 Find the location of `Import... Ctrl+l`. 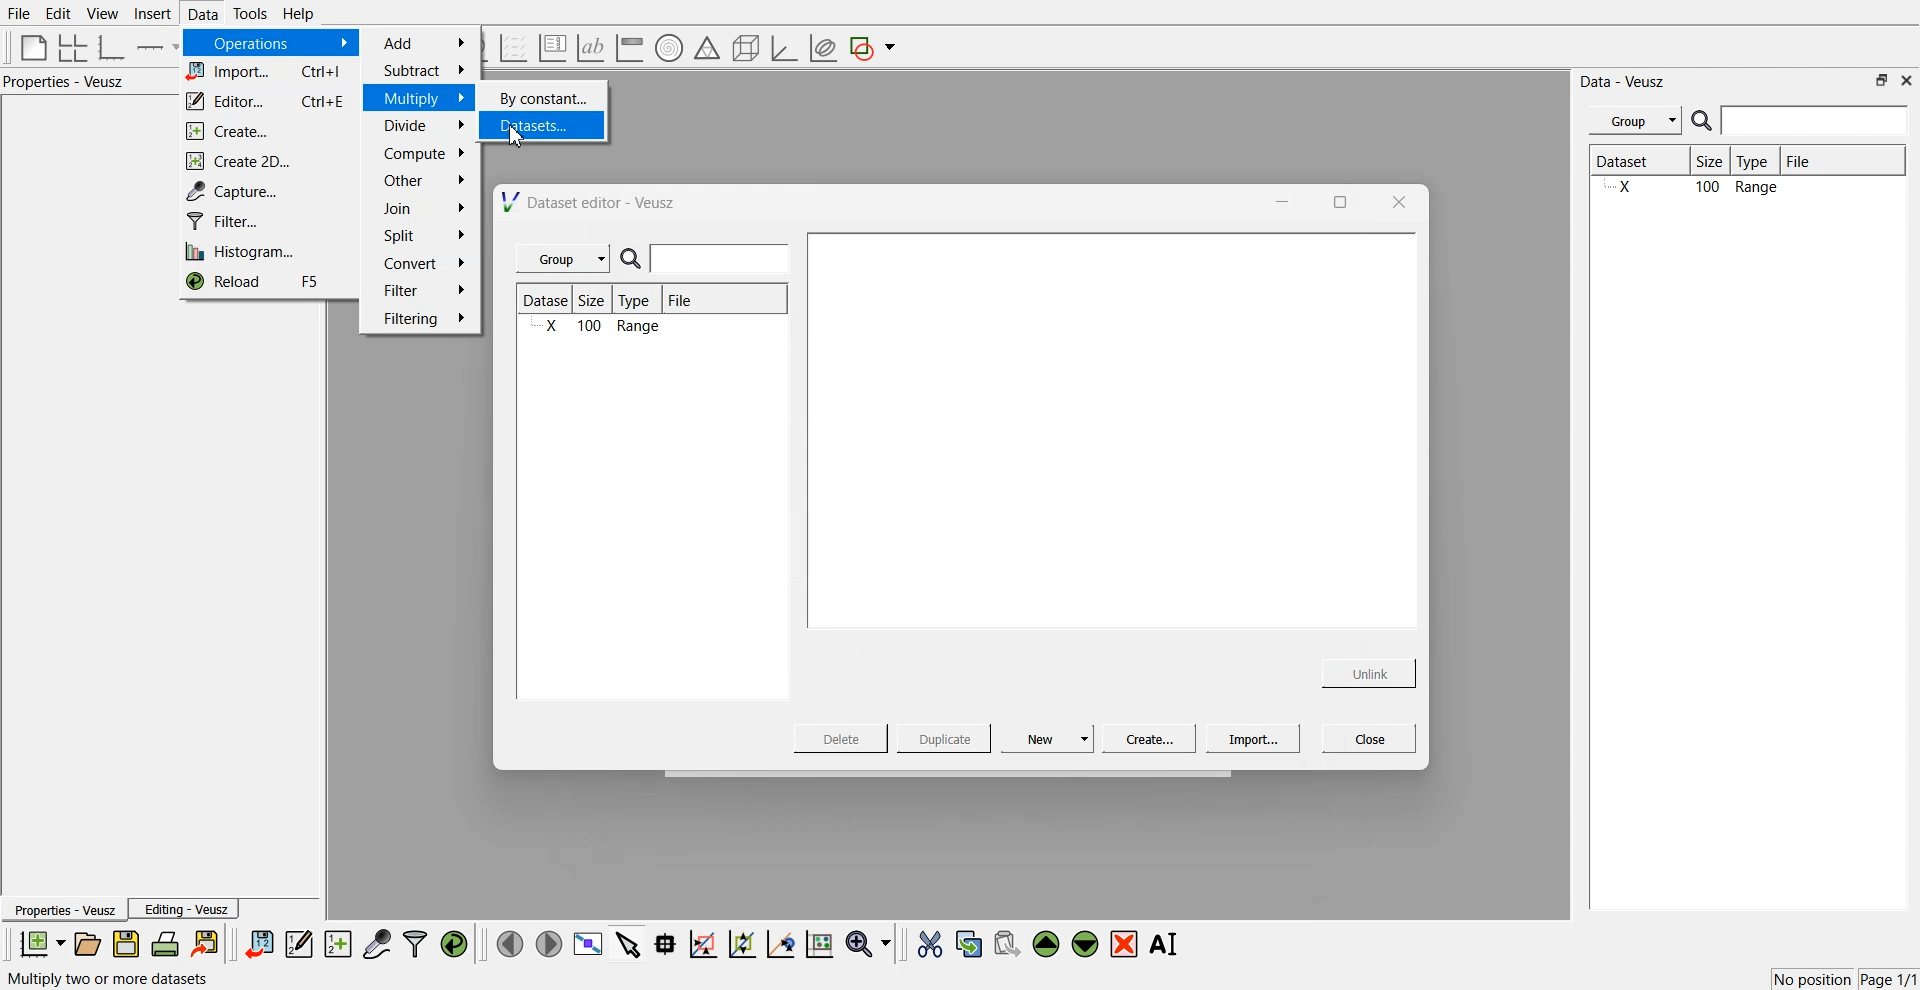

Import... Ctrl+l is located at coordinates (268, 73).